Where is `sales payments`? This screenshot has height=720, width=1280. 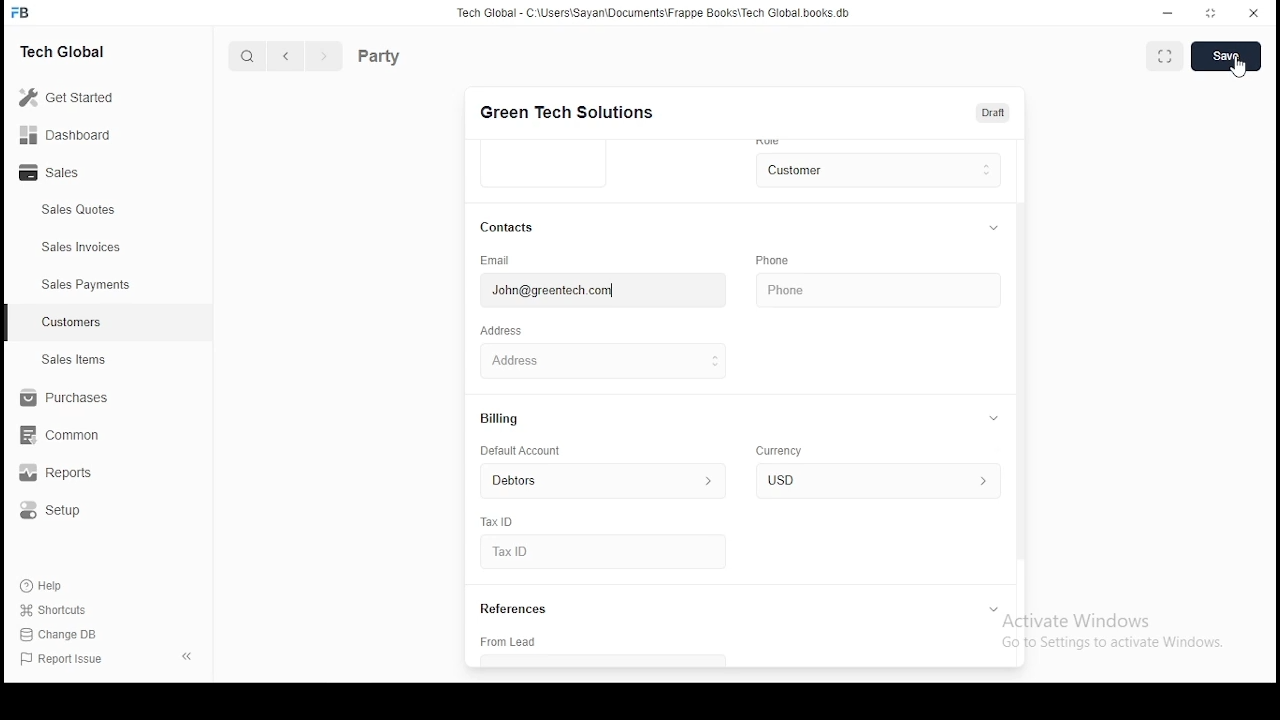
sales payments is located at coordinates (82, 285).